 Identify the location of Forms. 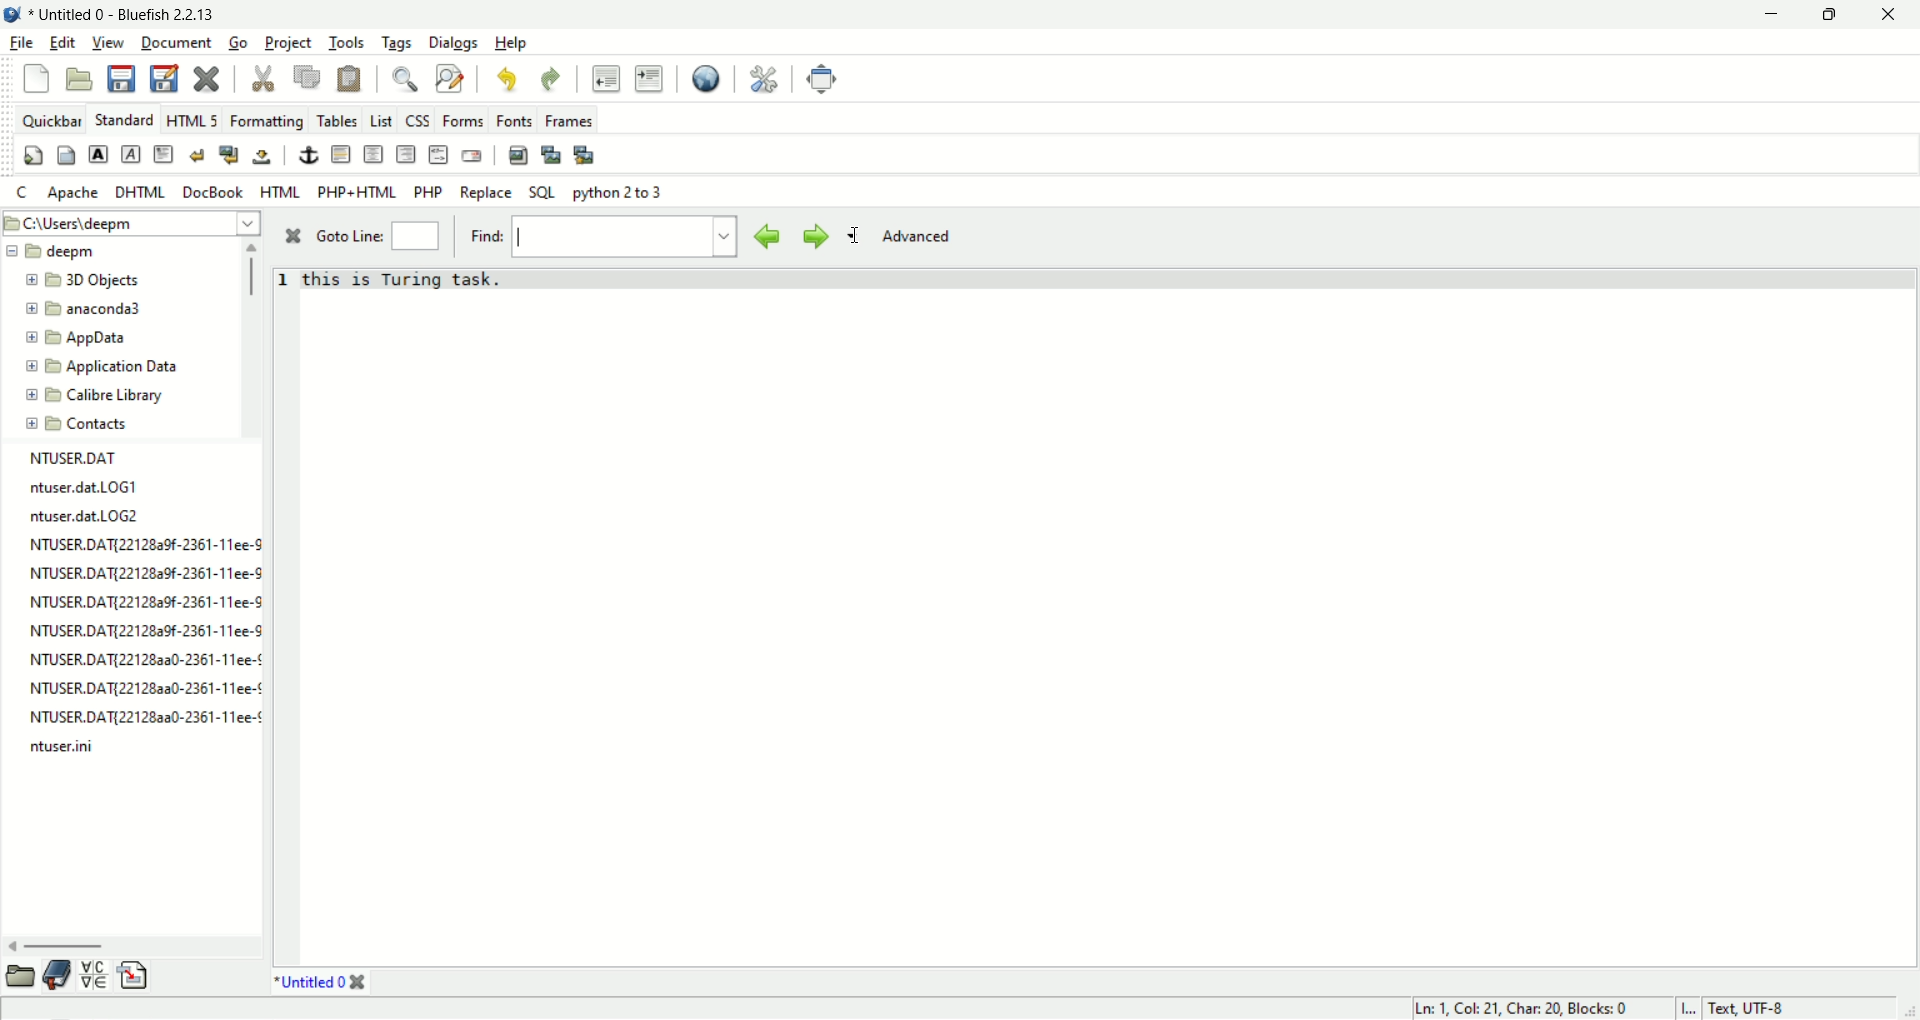
(464, 121).